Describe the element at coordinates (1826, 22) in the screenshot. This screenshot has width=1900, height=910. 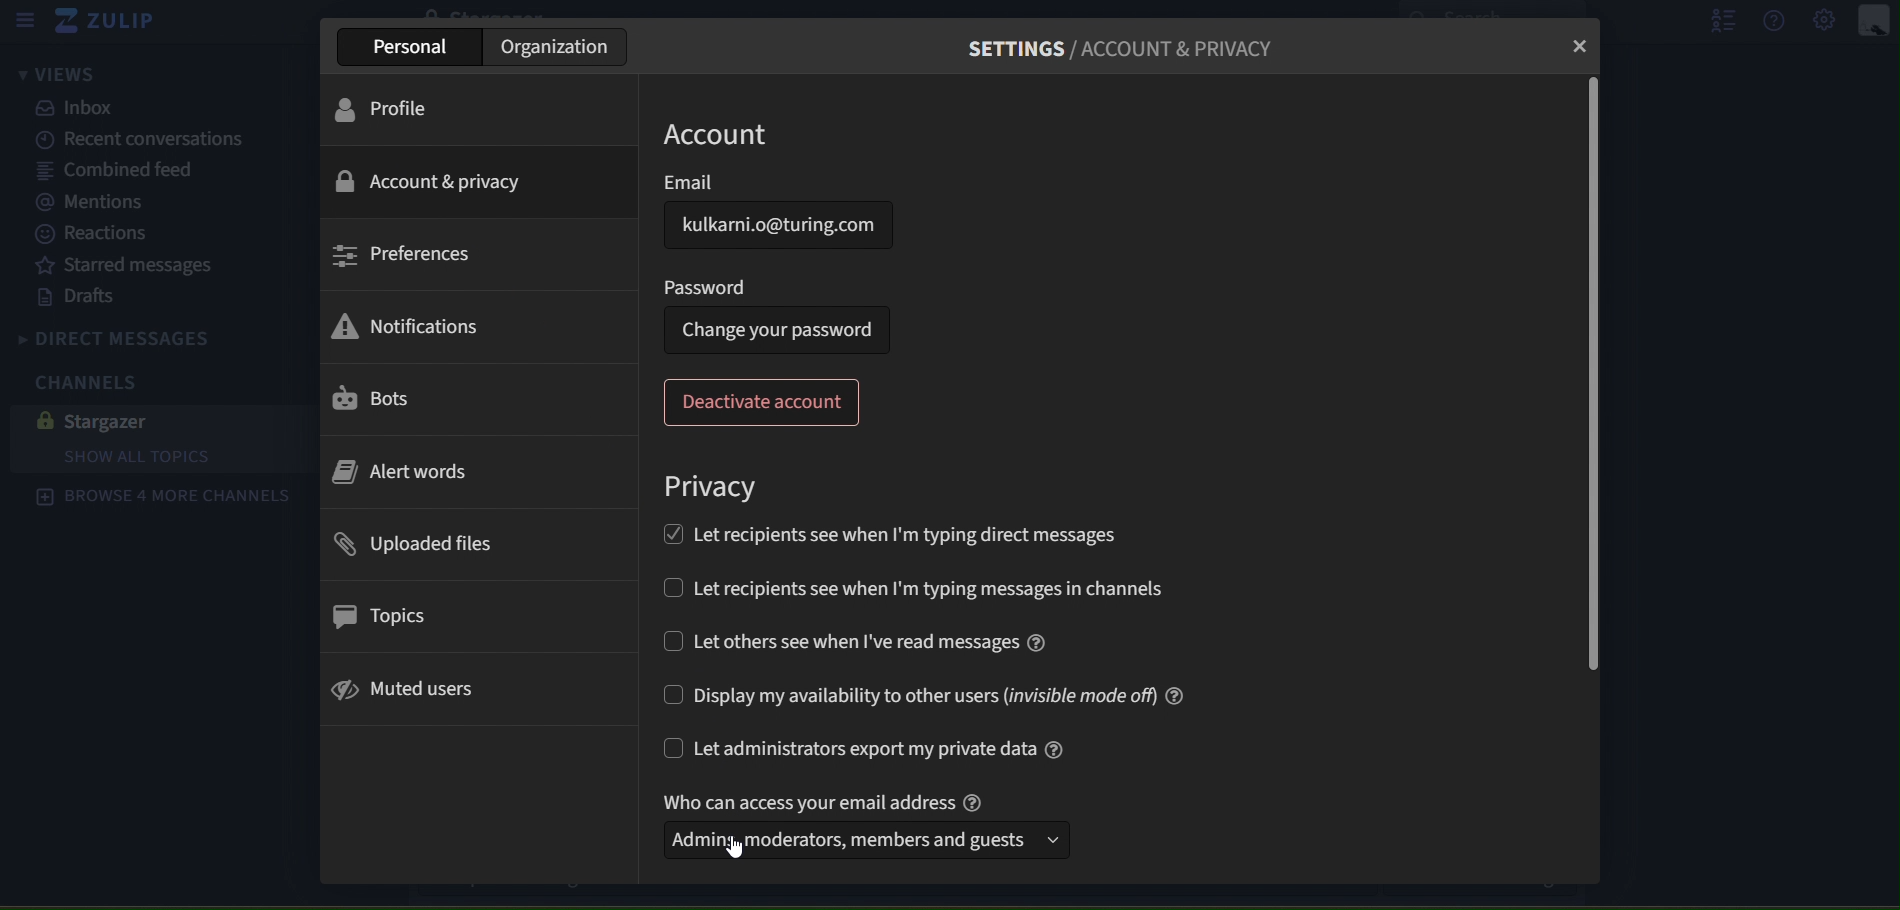
I see `main menu` at that location.